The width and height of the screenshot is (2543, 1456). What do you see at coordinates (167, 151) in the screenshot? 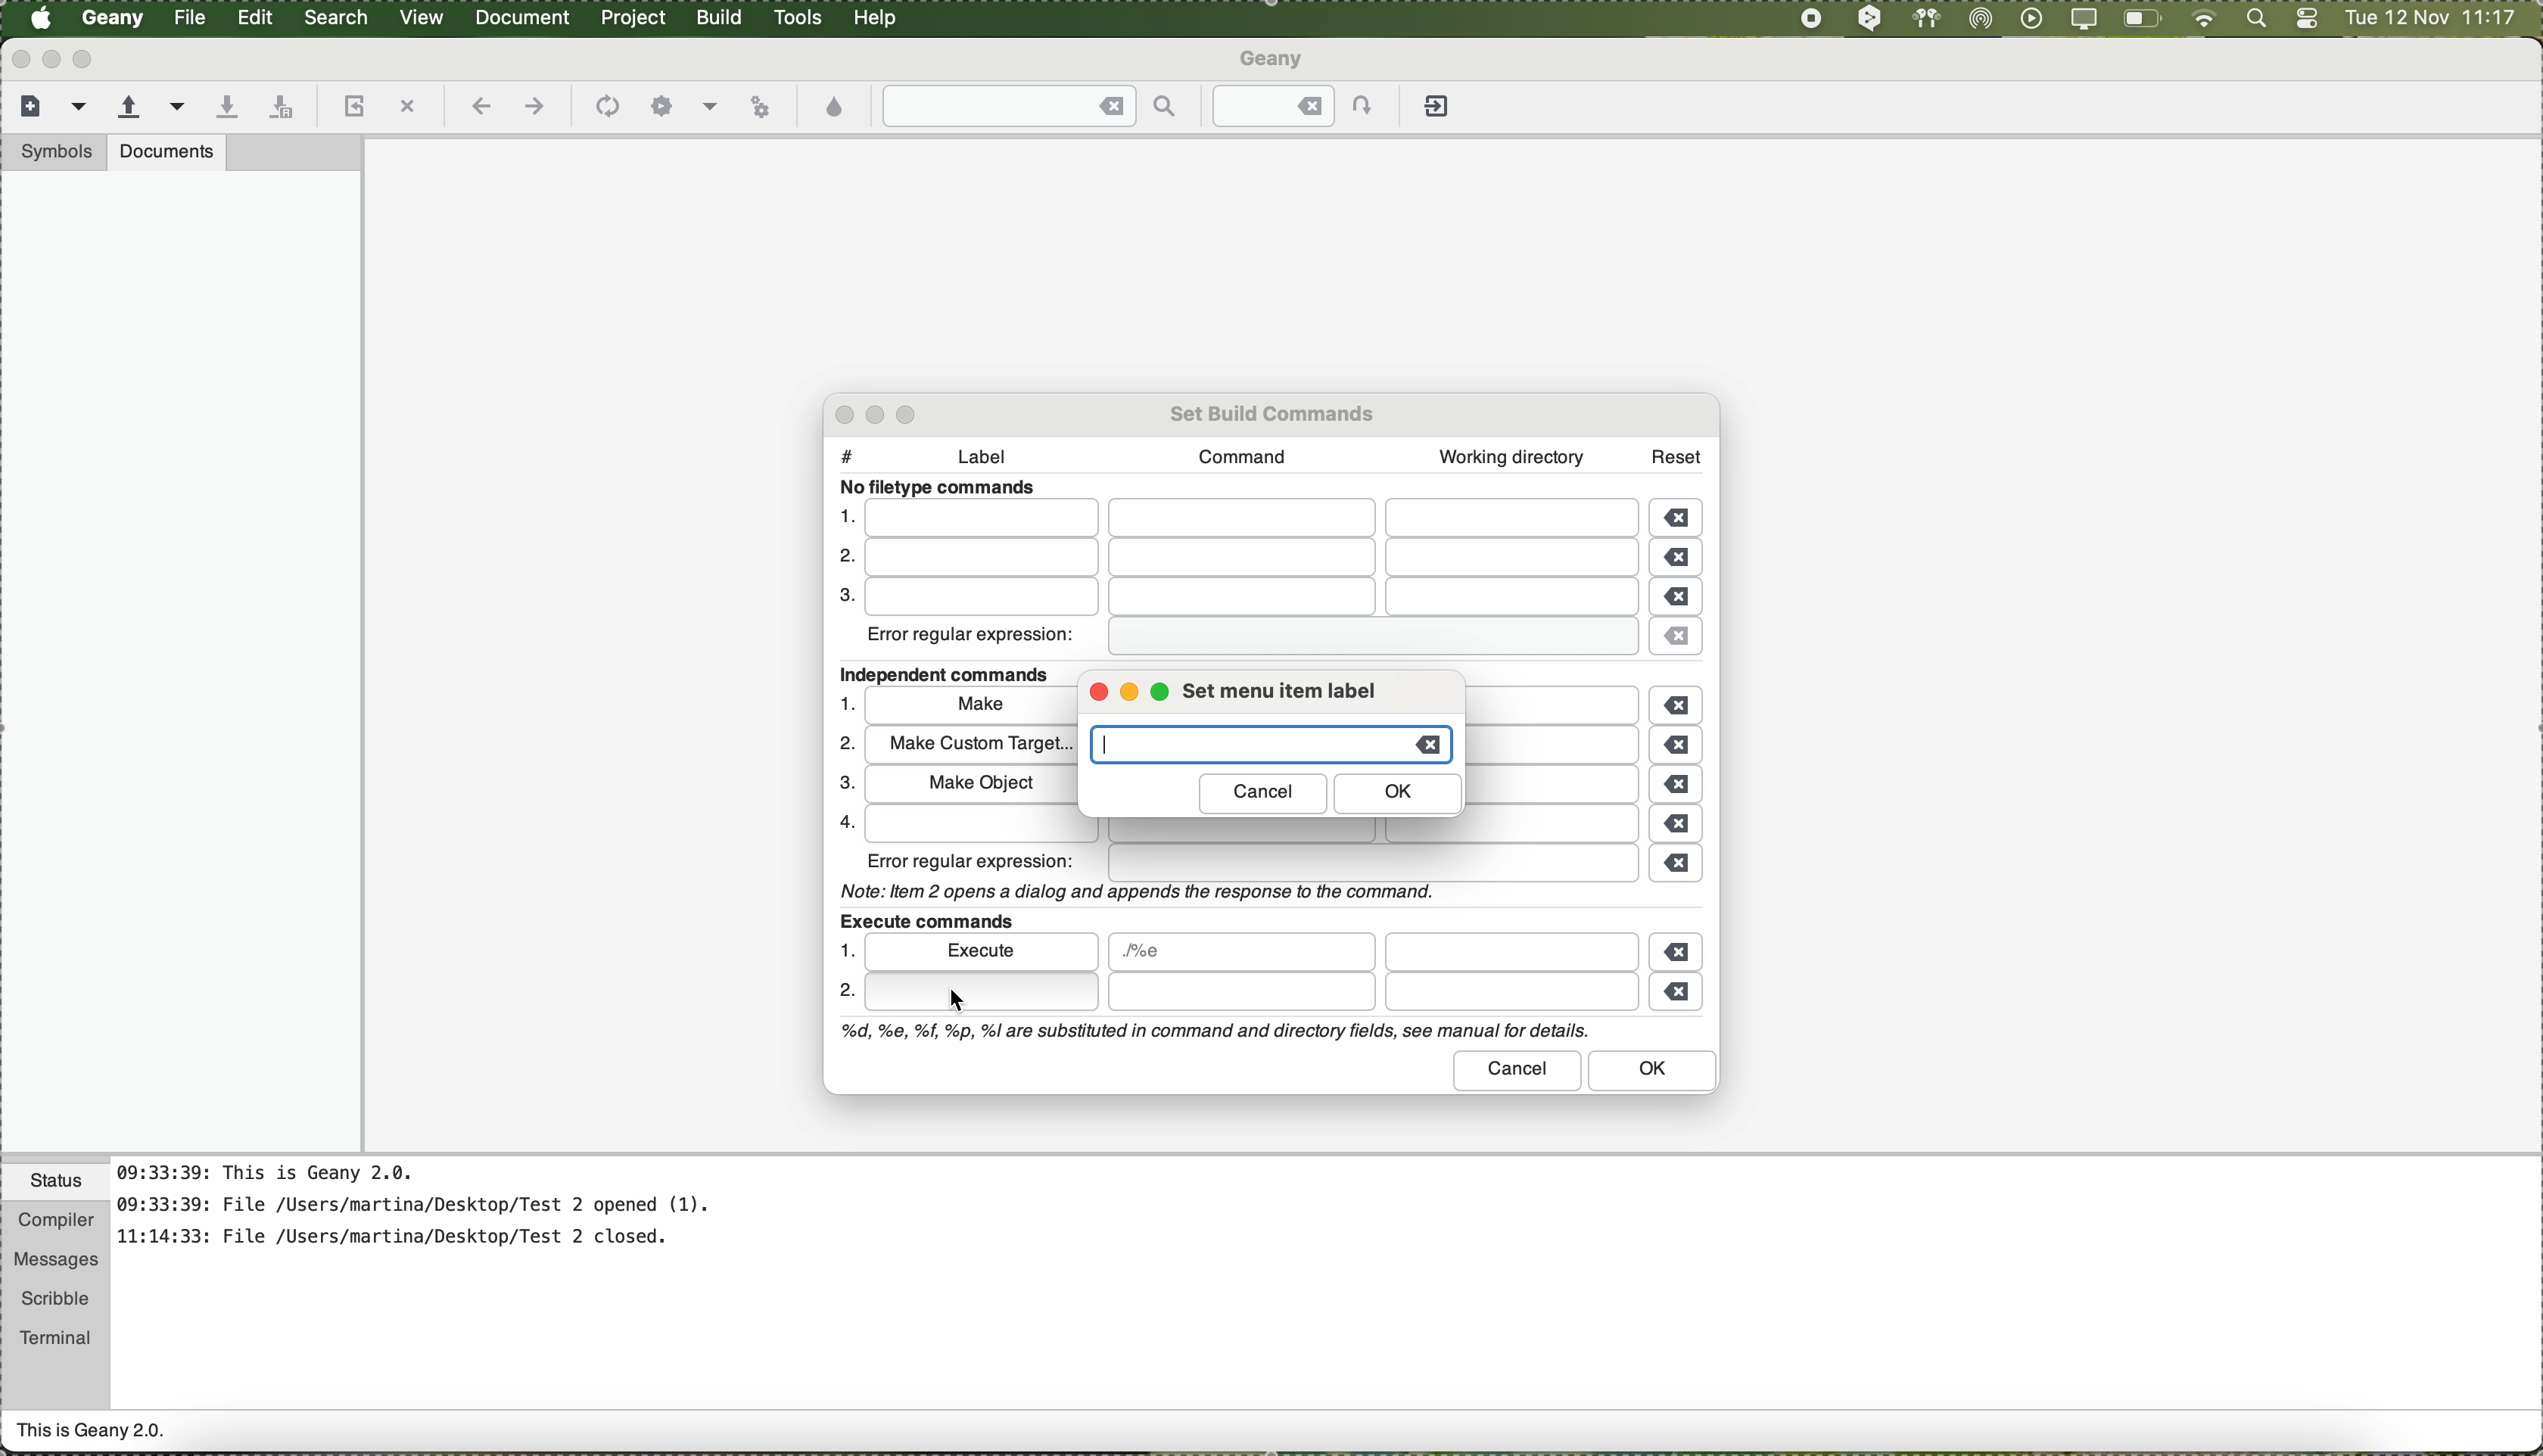
I see `documents` at bounding box center [167, 151].